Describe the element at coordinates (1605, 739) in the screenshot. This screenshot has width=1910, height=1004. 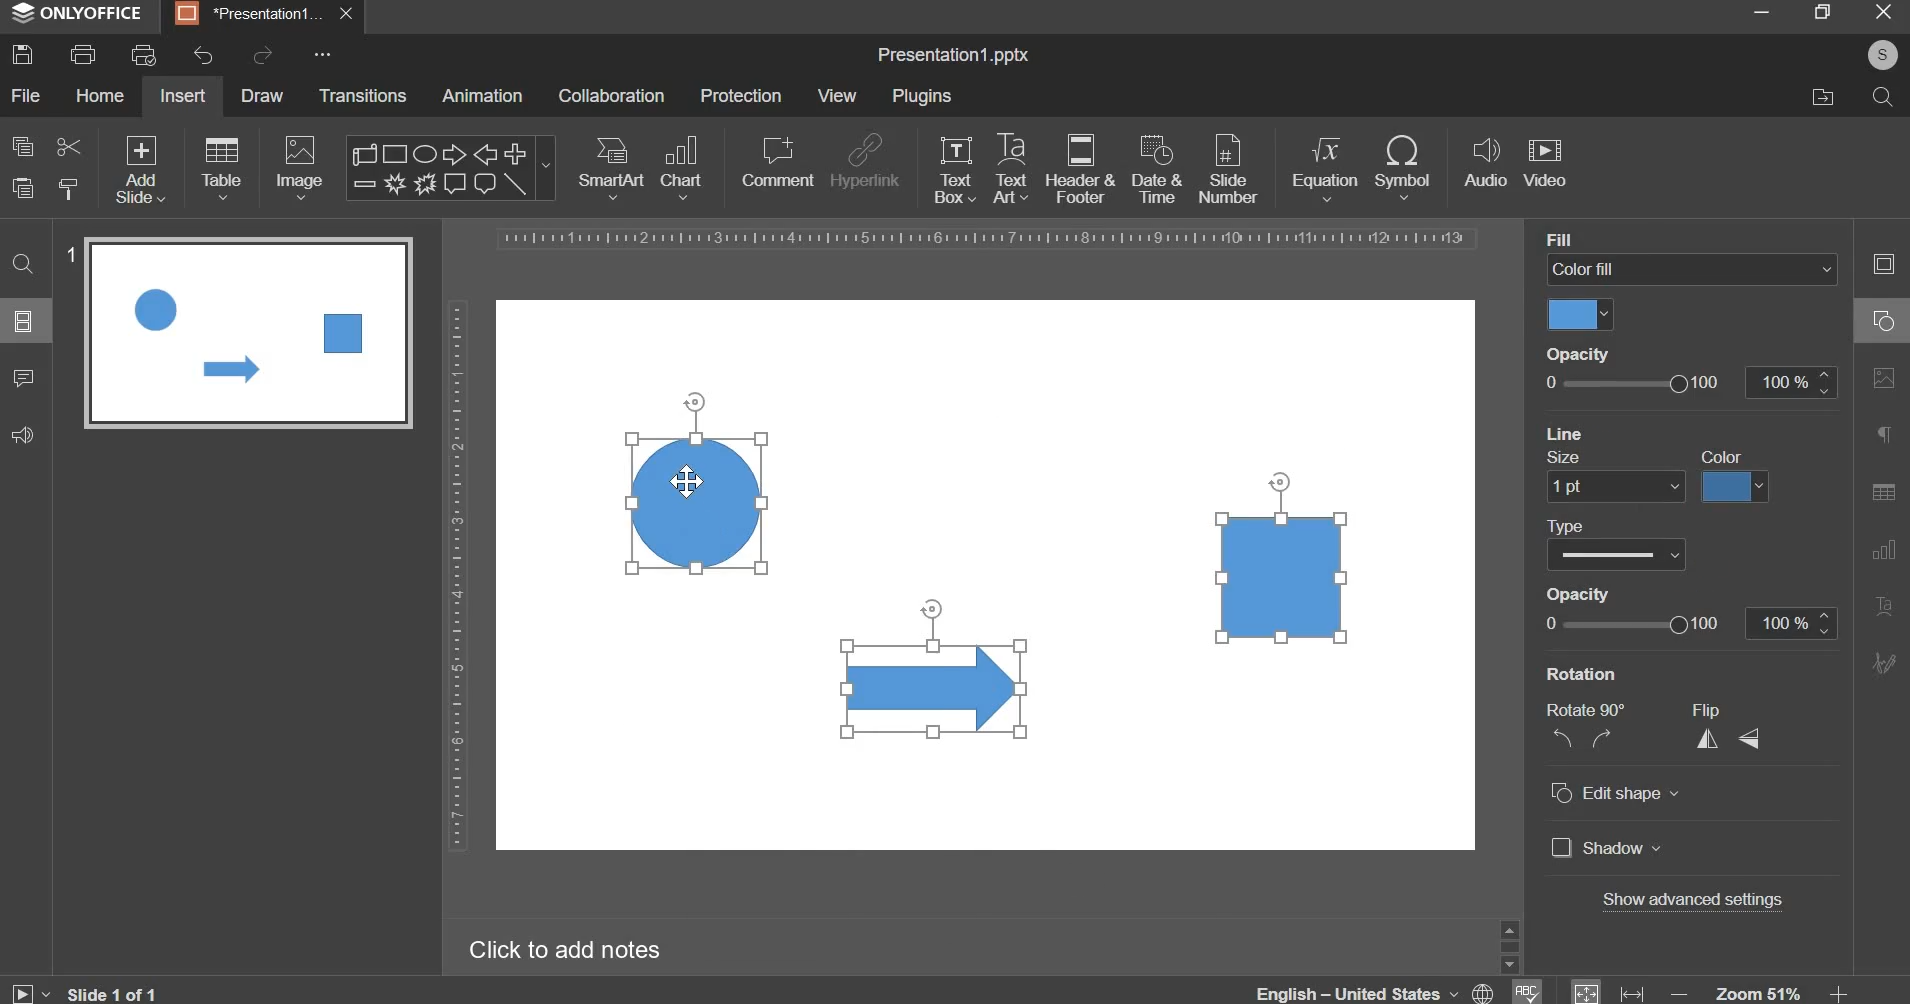
I see `rotate right 90` at that location.